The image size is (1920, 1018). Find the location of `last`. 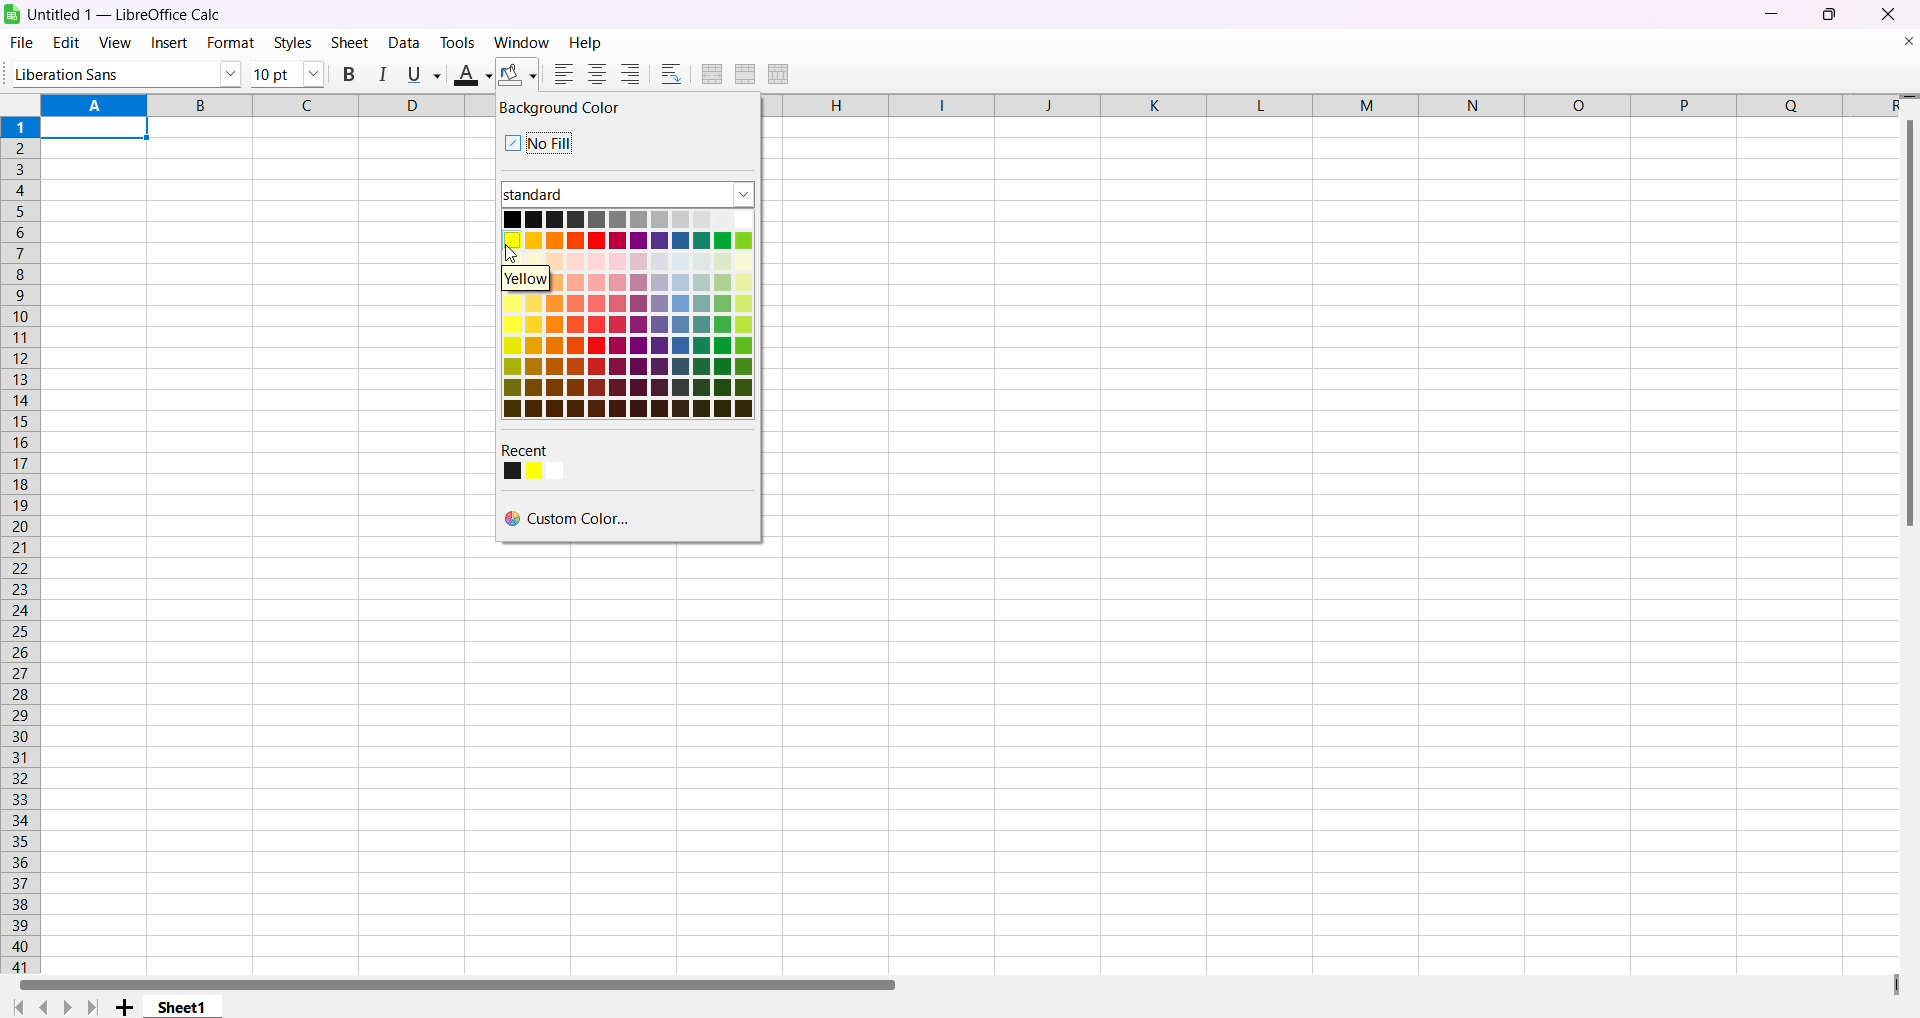

last is located at coordinates (98, 1004).